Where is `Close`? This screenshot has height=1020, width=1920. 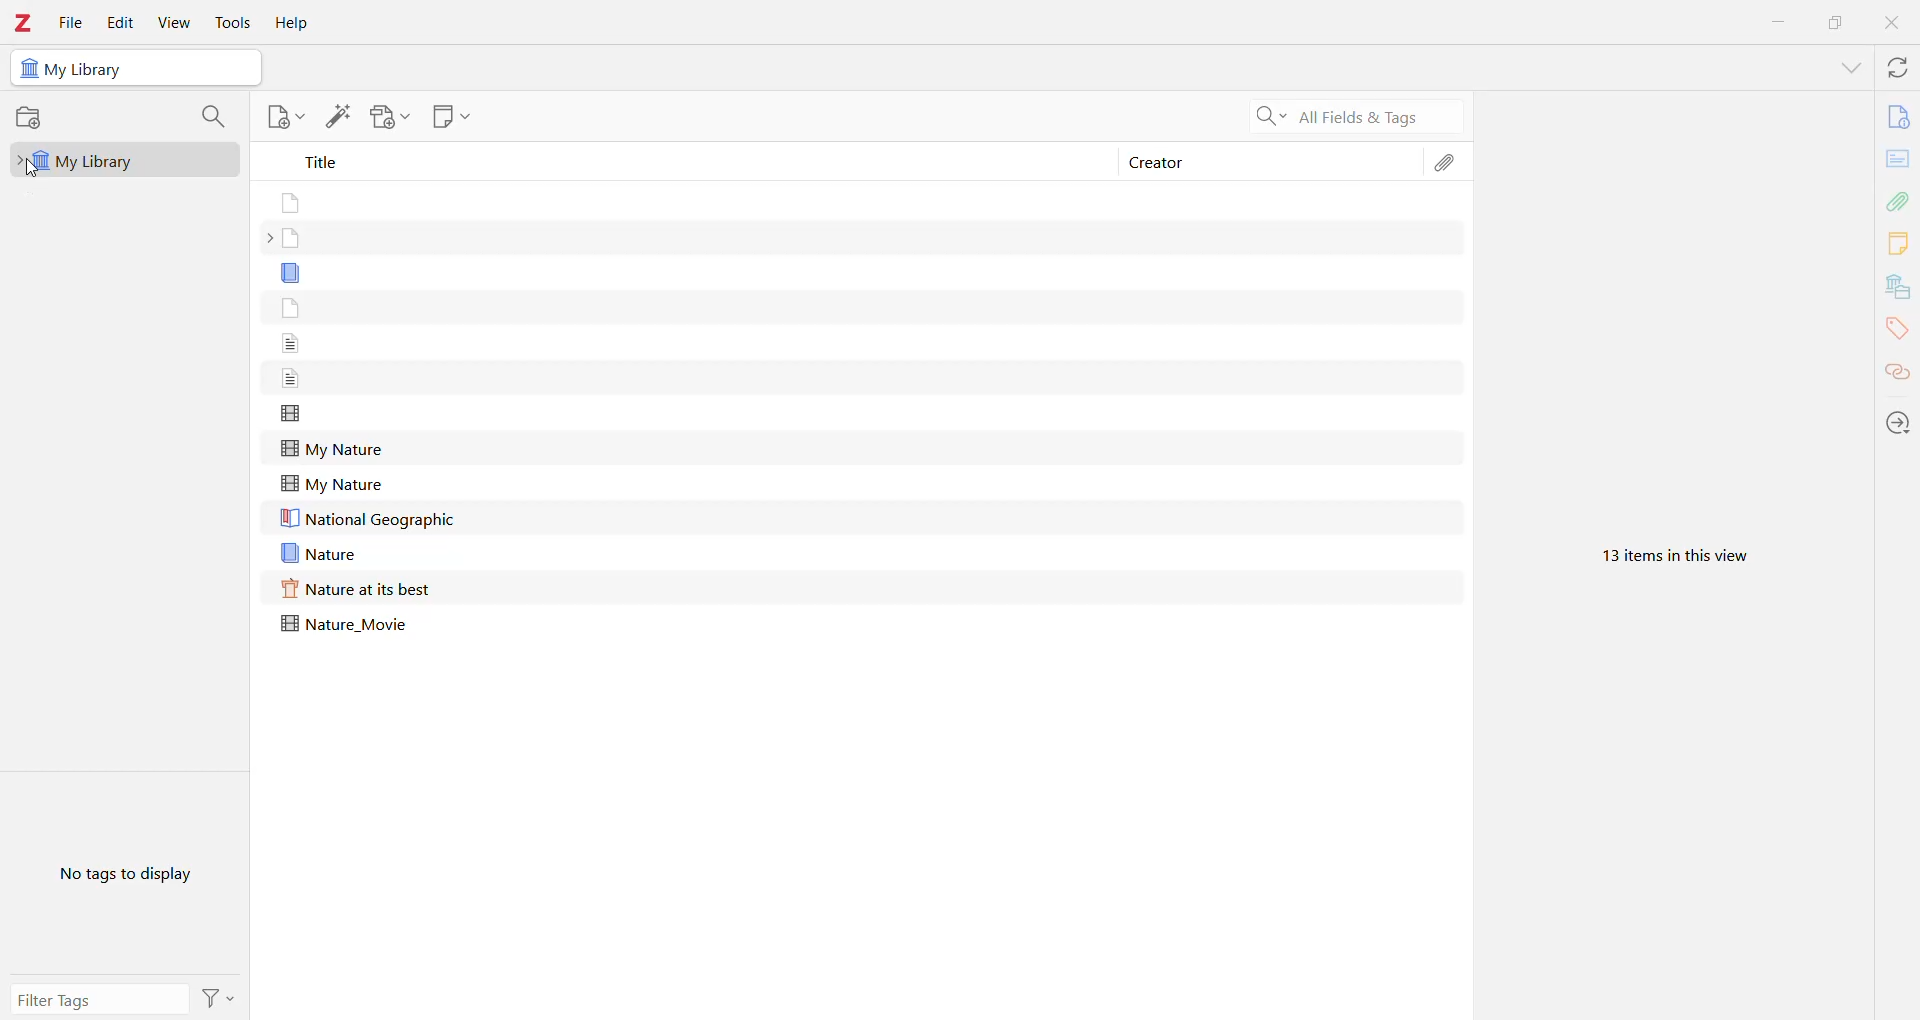
Close is located at coordinates (1891, 24).